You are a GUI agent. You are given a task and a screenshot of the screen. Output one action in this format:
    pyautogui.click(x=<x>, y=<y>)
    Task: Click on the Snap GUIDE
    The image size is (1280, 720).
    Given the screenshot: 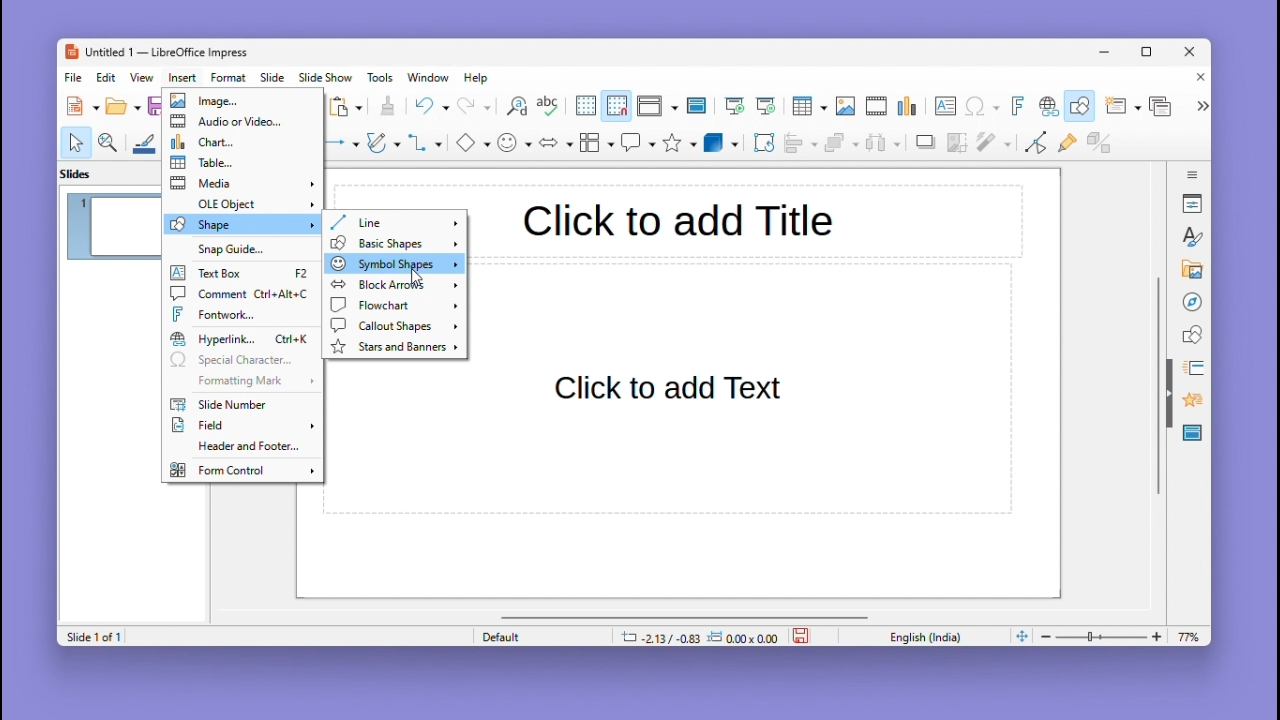 What is the action you would take?
    pyautogui.click(x=237, y=249)
    